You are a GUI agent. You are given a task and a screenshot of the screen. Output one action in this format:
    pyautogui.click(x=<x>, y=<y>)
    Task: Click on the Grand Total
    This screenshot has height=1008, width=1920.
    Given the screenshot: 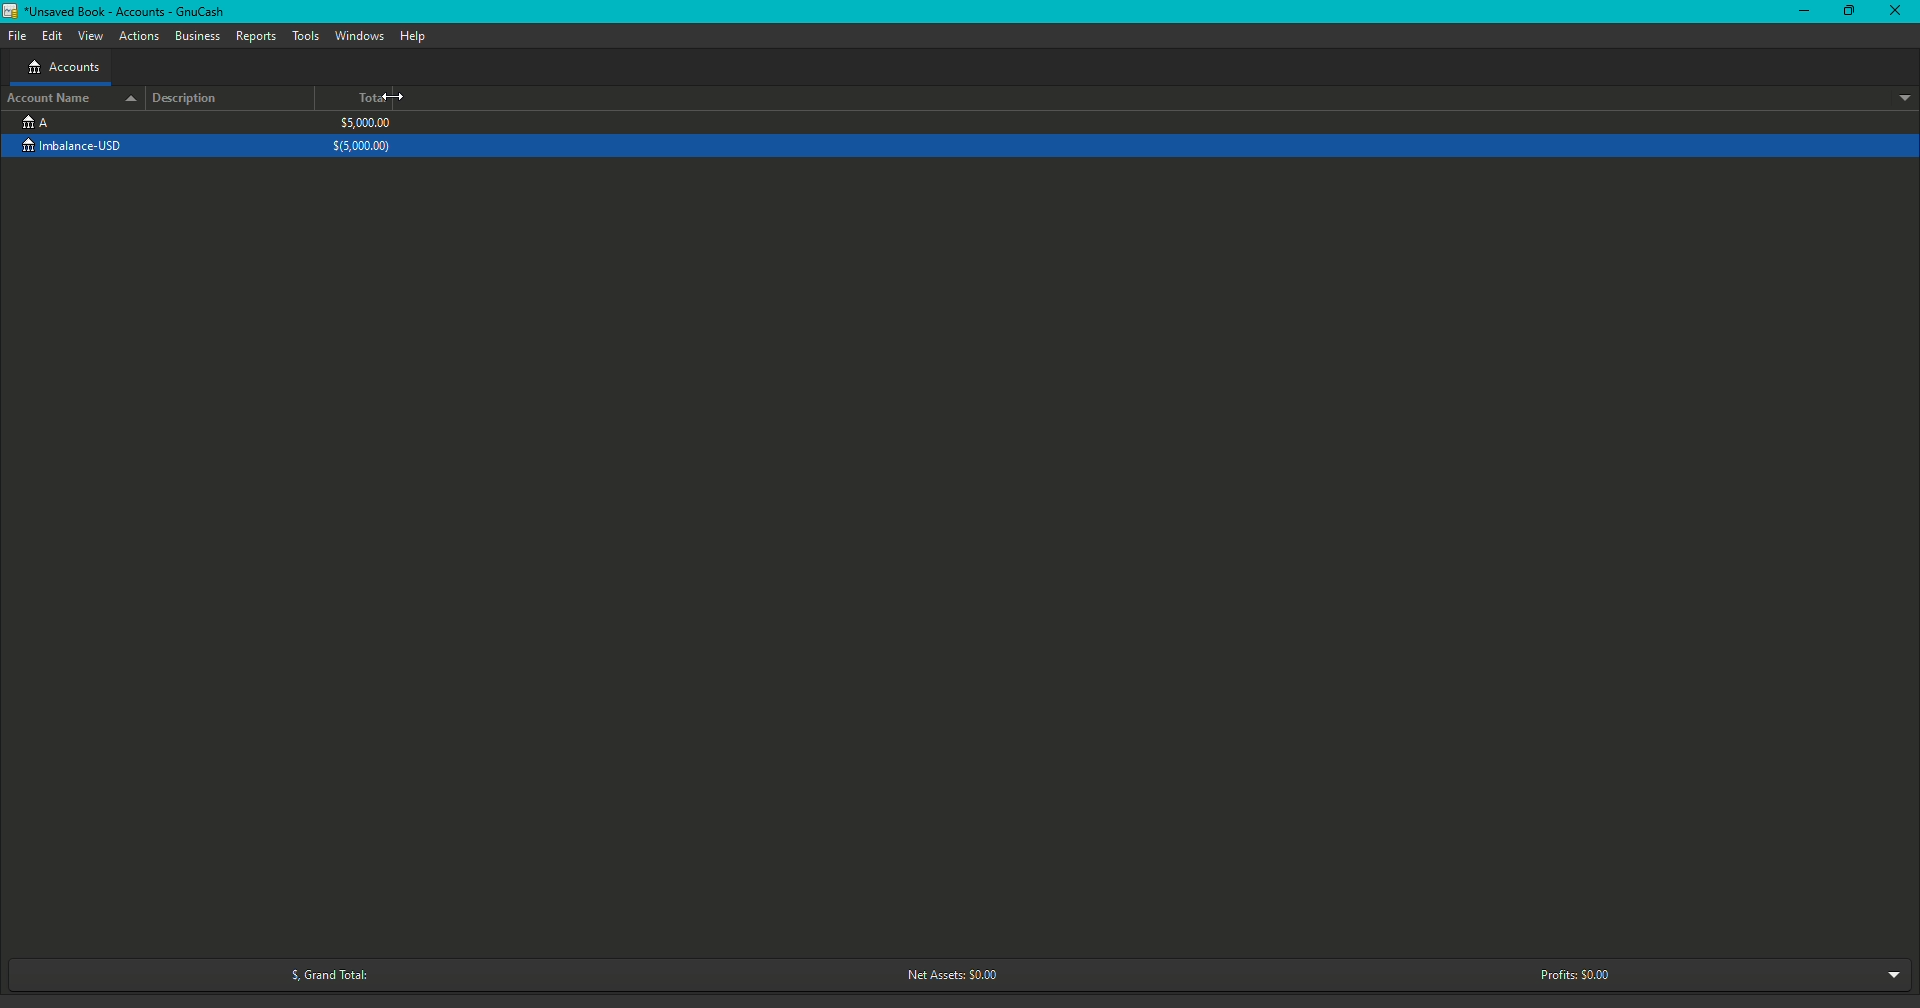 What is the action you would take?
    pyautogui.click(x=322, y=975)
    